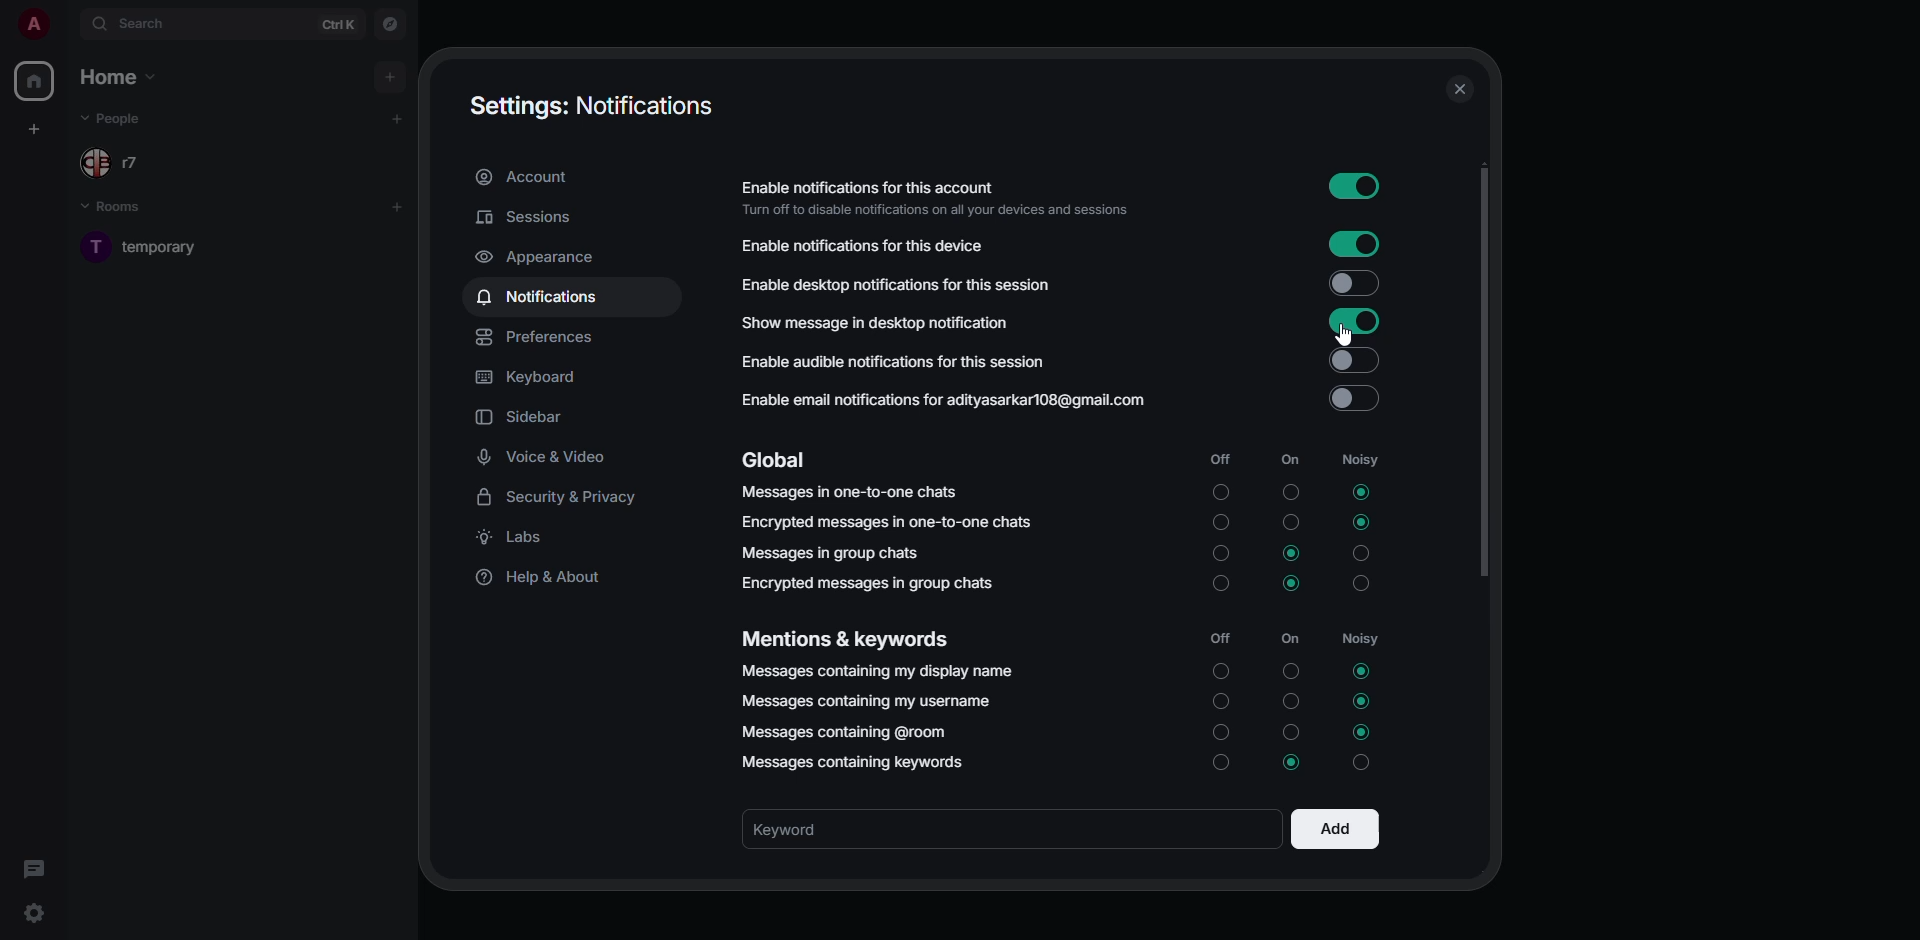 The width and height of the screenshot is (1920, 940). I want to click on Off Unselected, so click(1219, 763).